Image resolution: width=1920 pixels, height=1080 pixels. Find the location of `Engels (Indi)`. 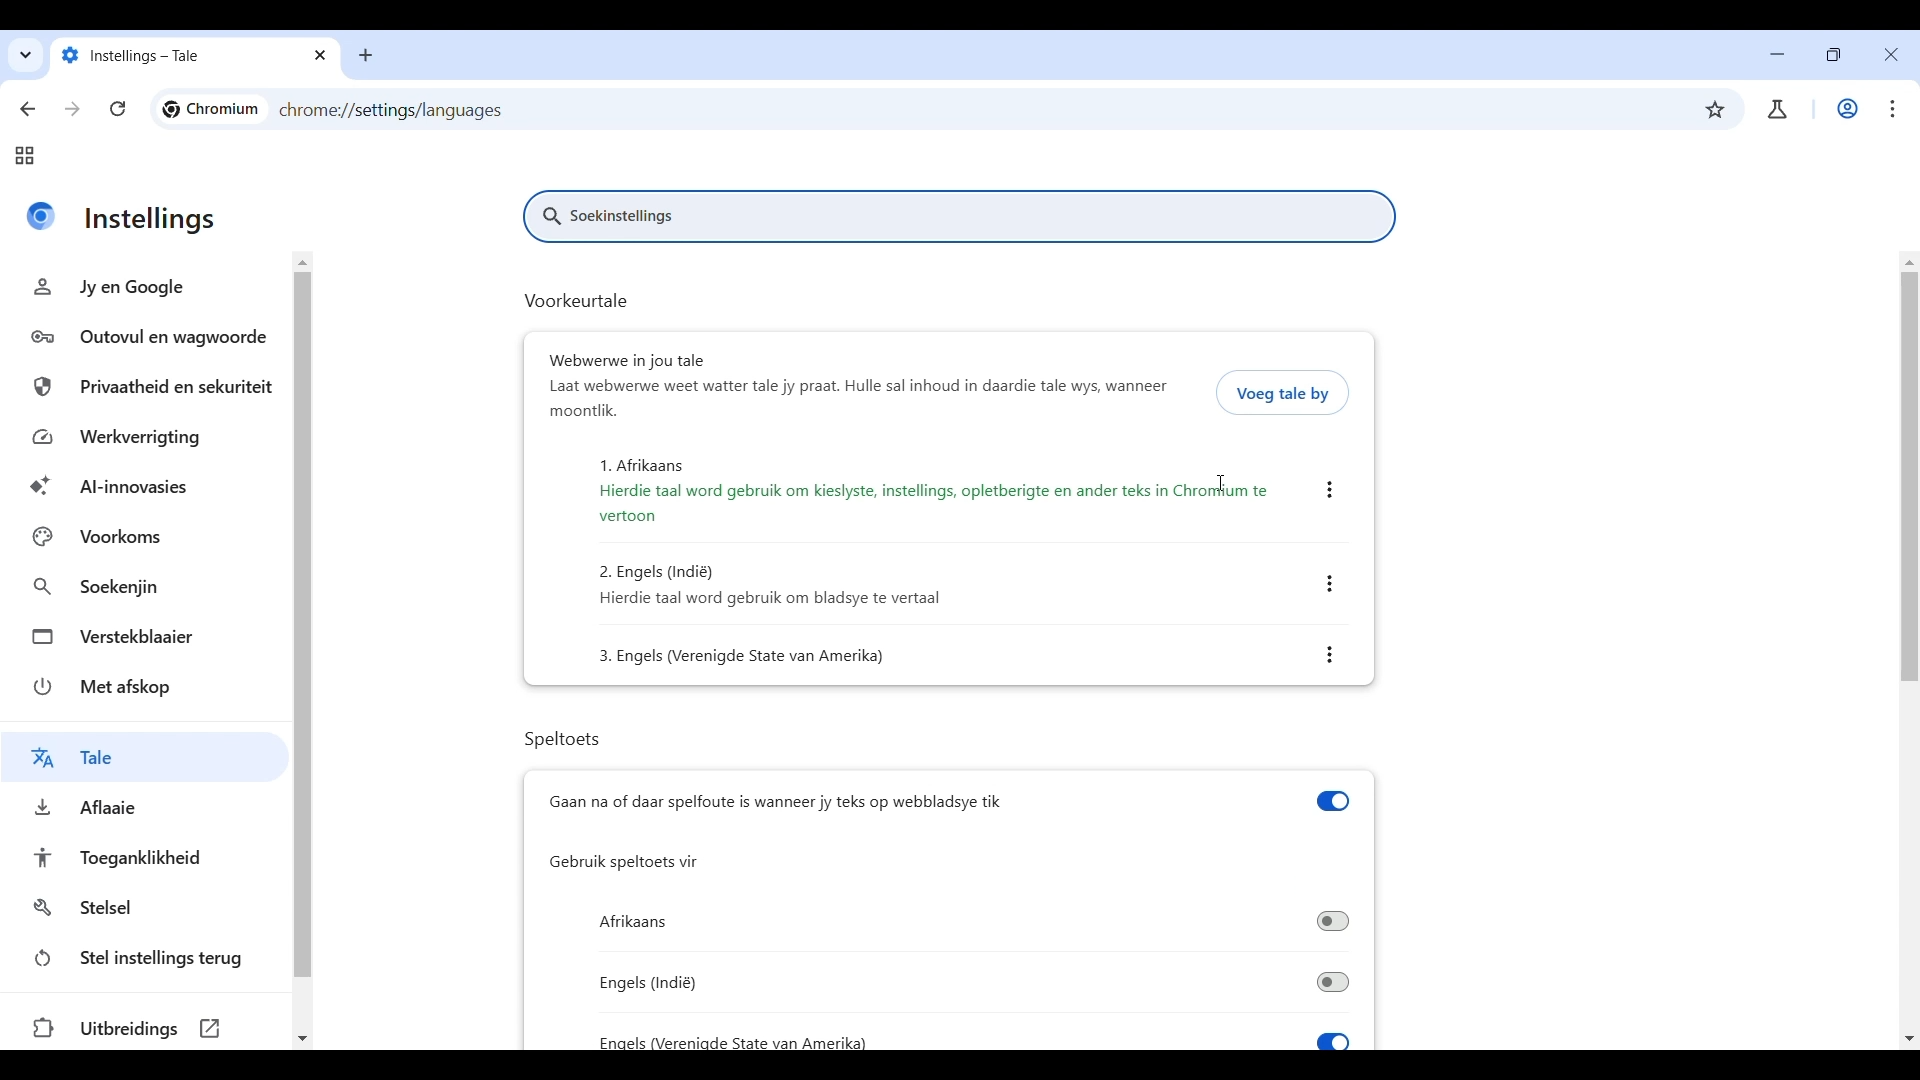

Engels (Indi) is located at coordinates (640, 982).